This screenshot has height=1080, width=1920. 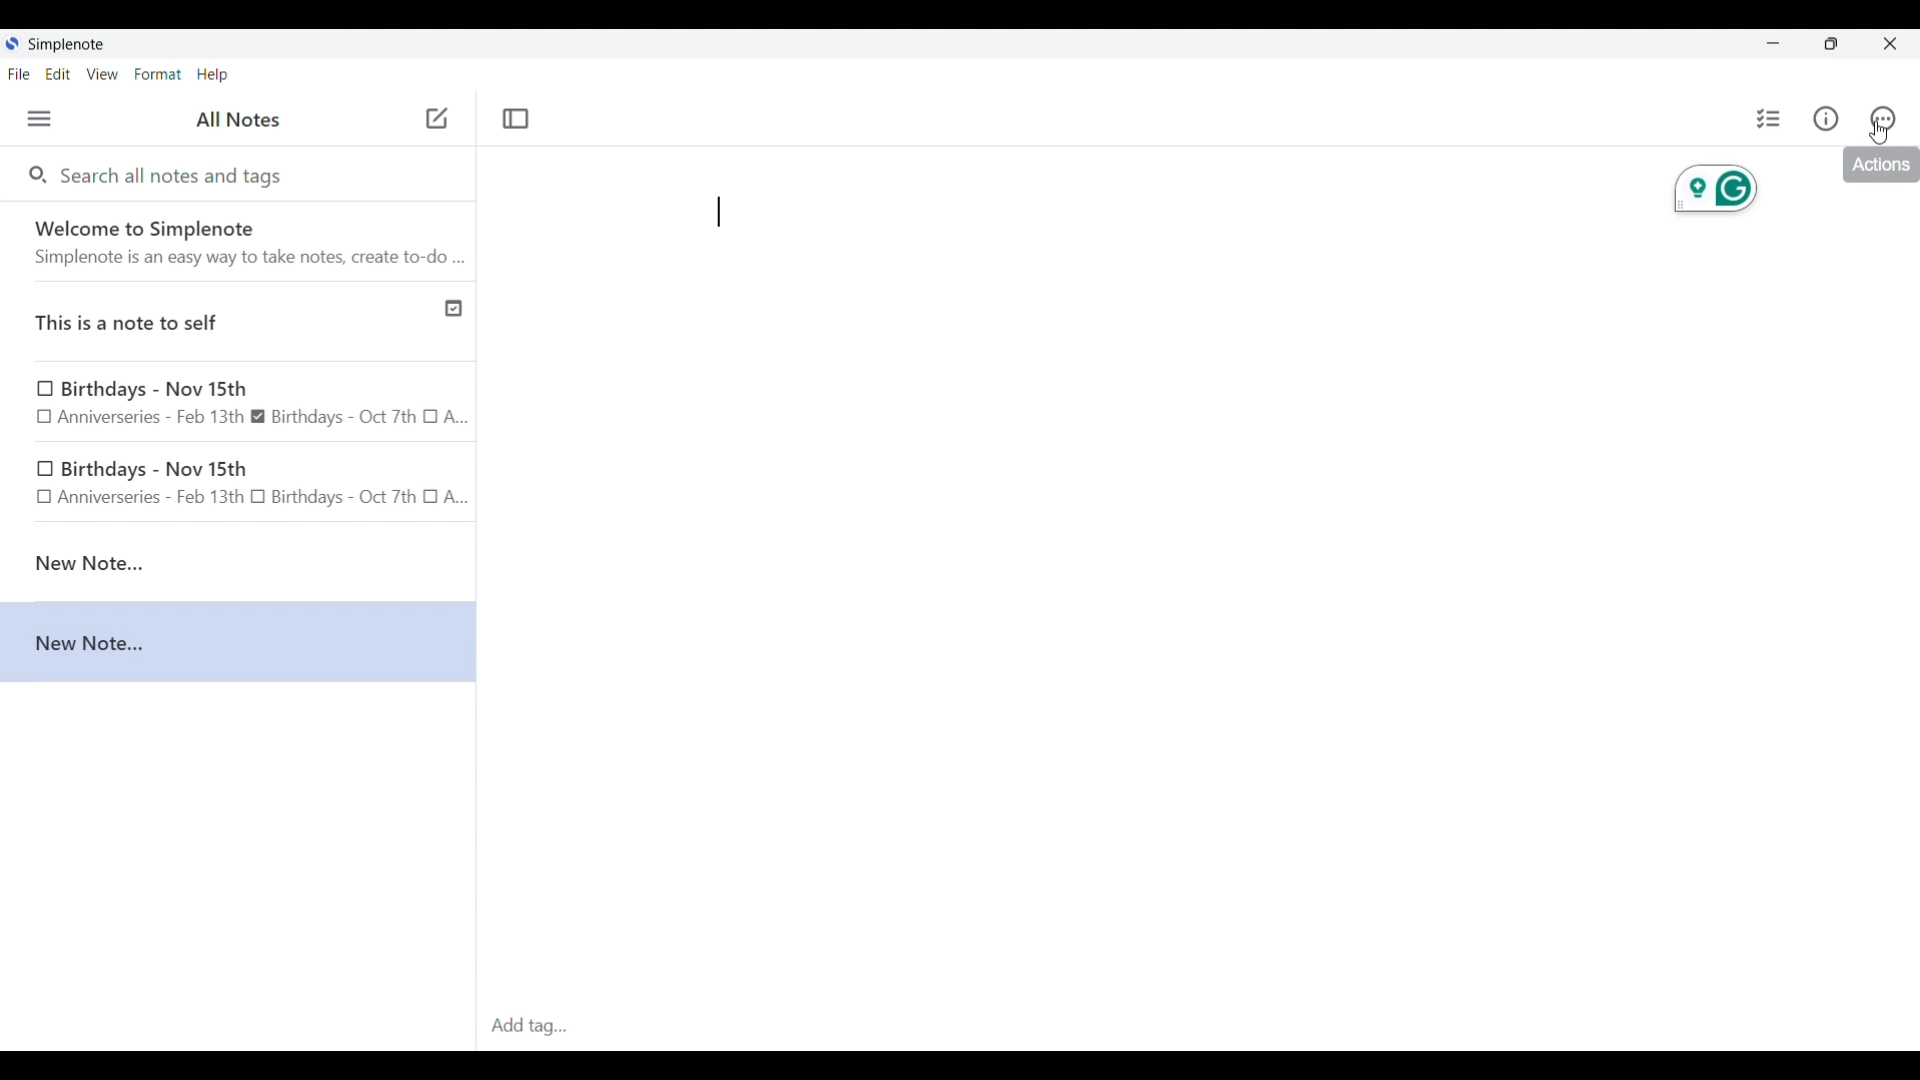 What do you see at coordinates (1831, 44) in the screenshot?
I see `Show interface in a smaller tab` at bounding box center [1831, 44].